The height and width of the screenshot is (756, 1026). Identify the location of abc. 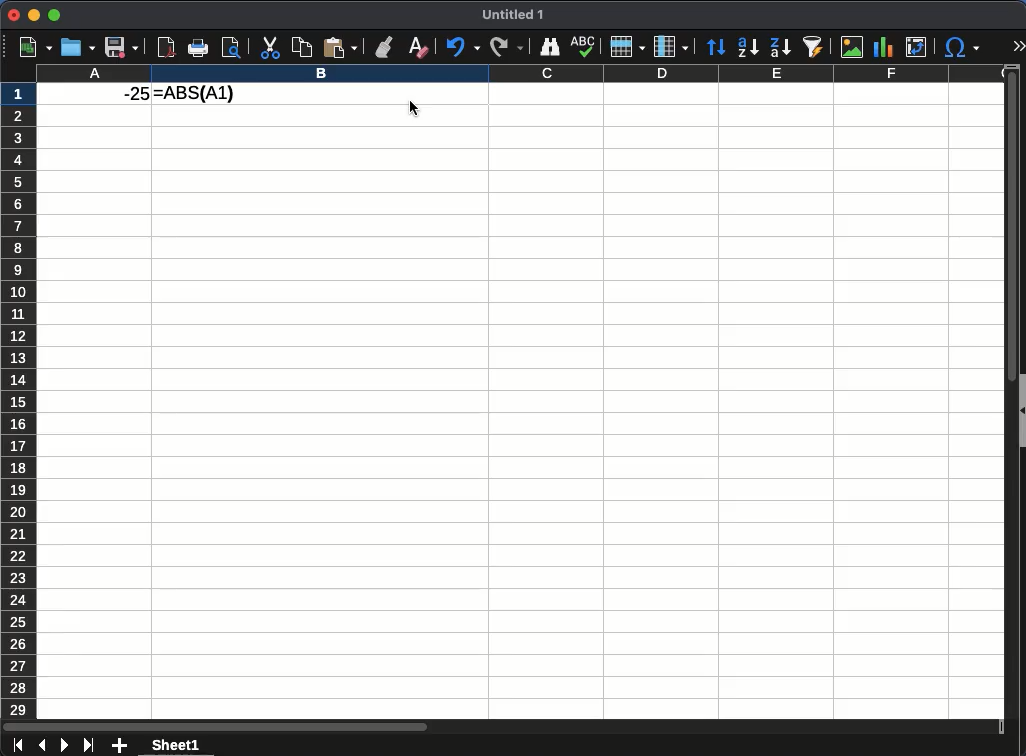
(582, 46).